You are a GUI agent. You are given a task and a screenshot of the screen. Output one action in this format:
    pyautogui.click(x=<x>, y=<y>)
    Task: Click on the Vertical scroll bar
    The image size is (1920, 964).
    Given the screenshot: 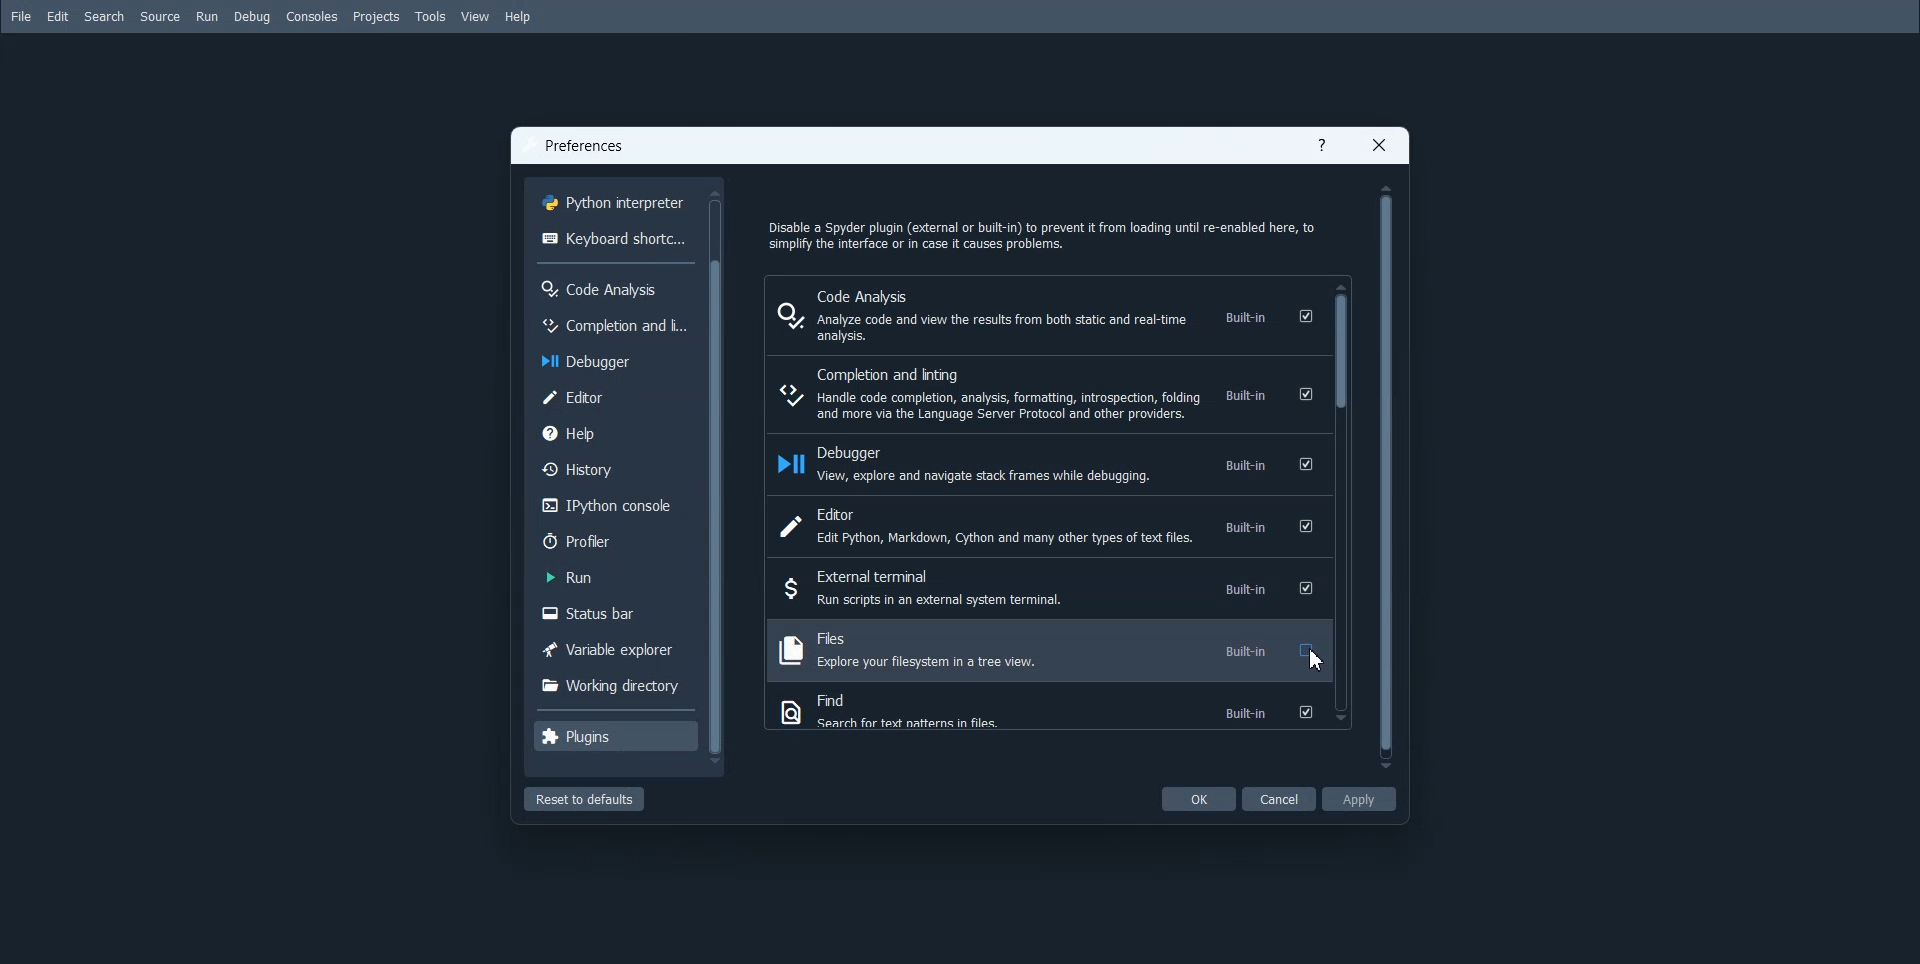 What is the action you would take?
    pyautogui.click(x=1342, y=503)
    